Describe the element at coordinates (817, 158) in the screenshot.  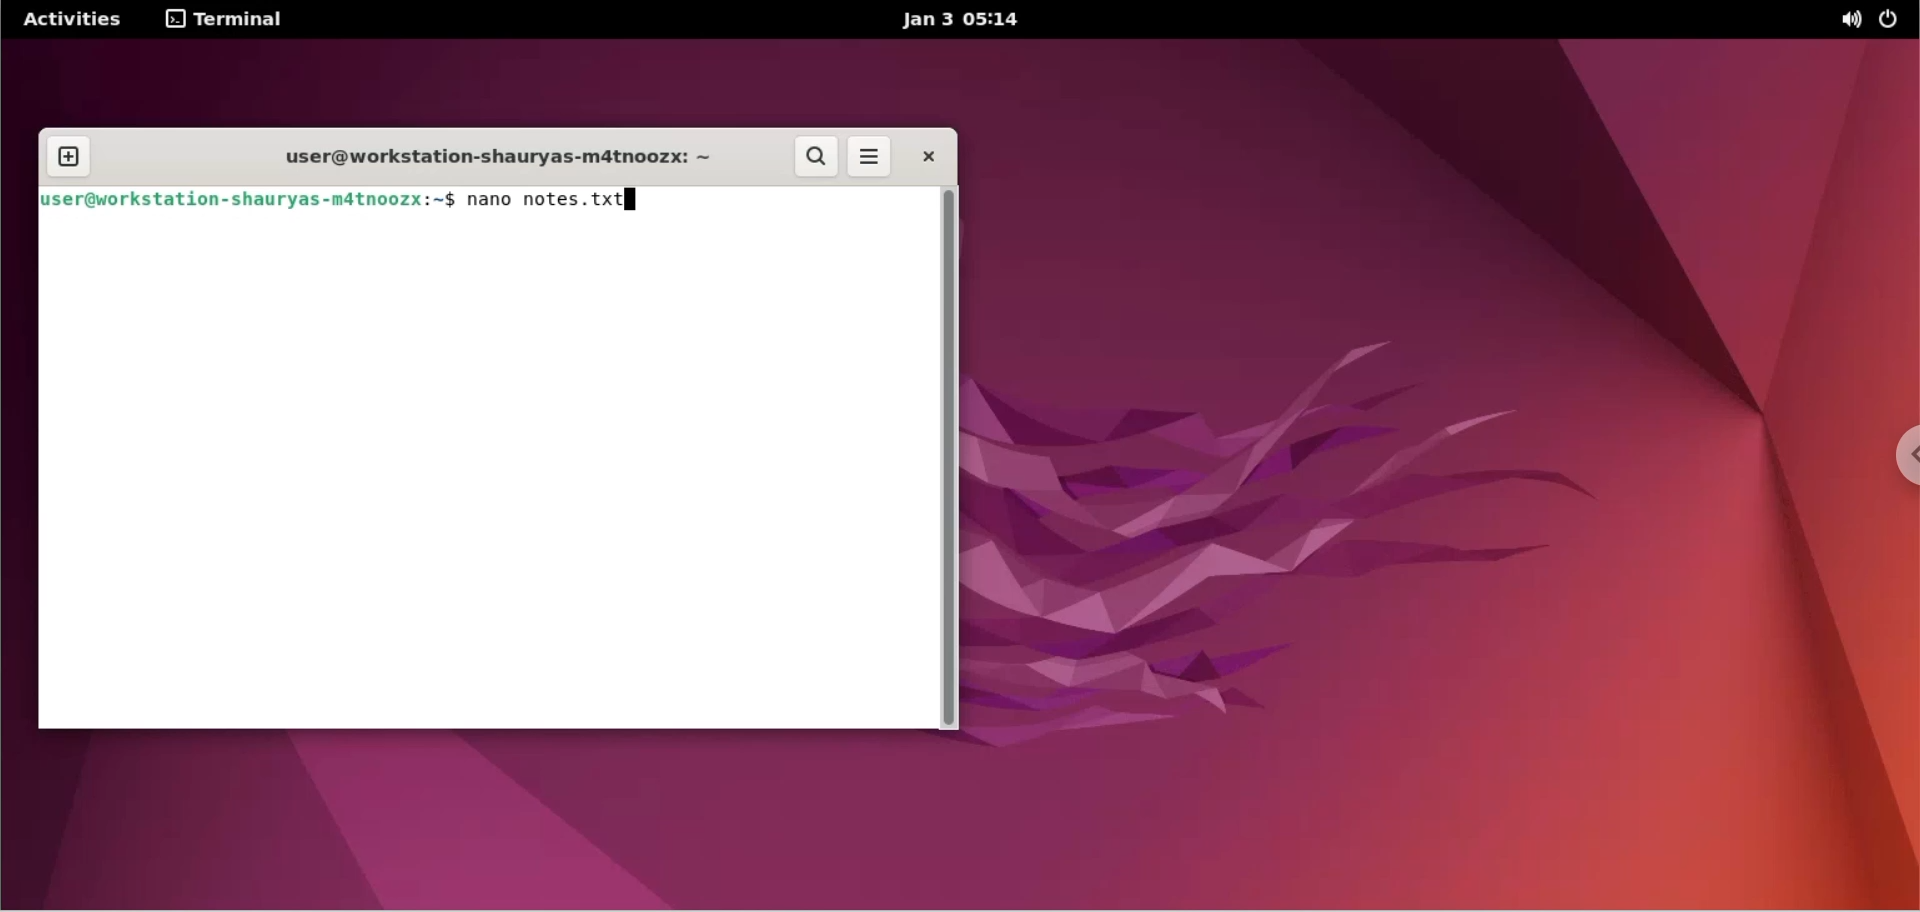
I see `search ` at that location.